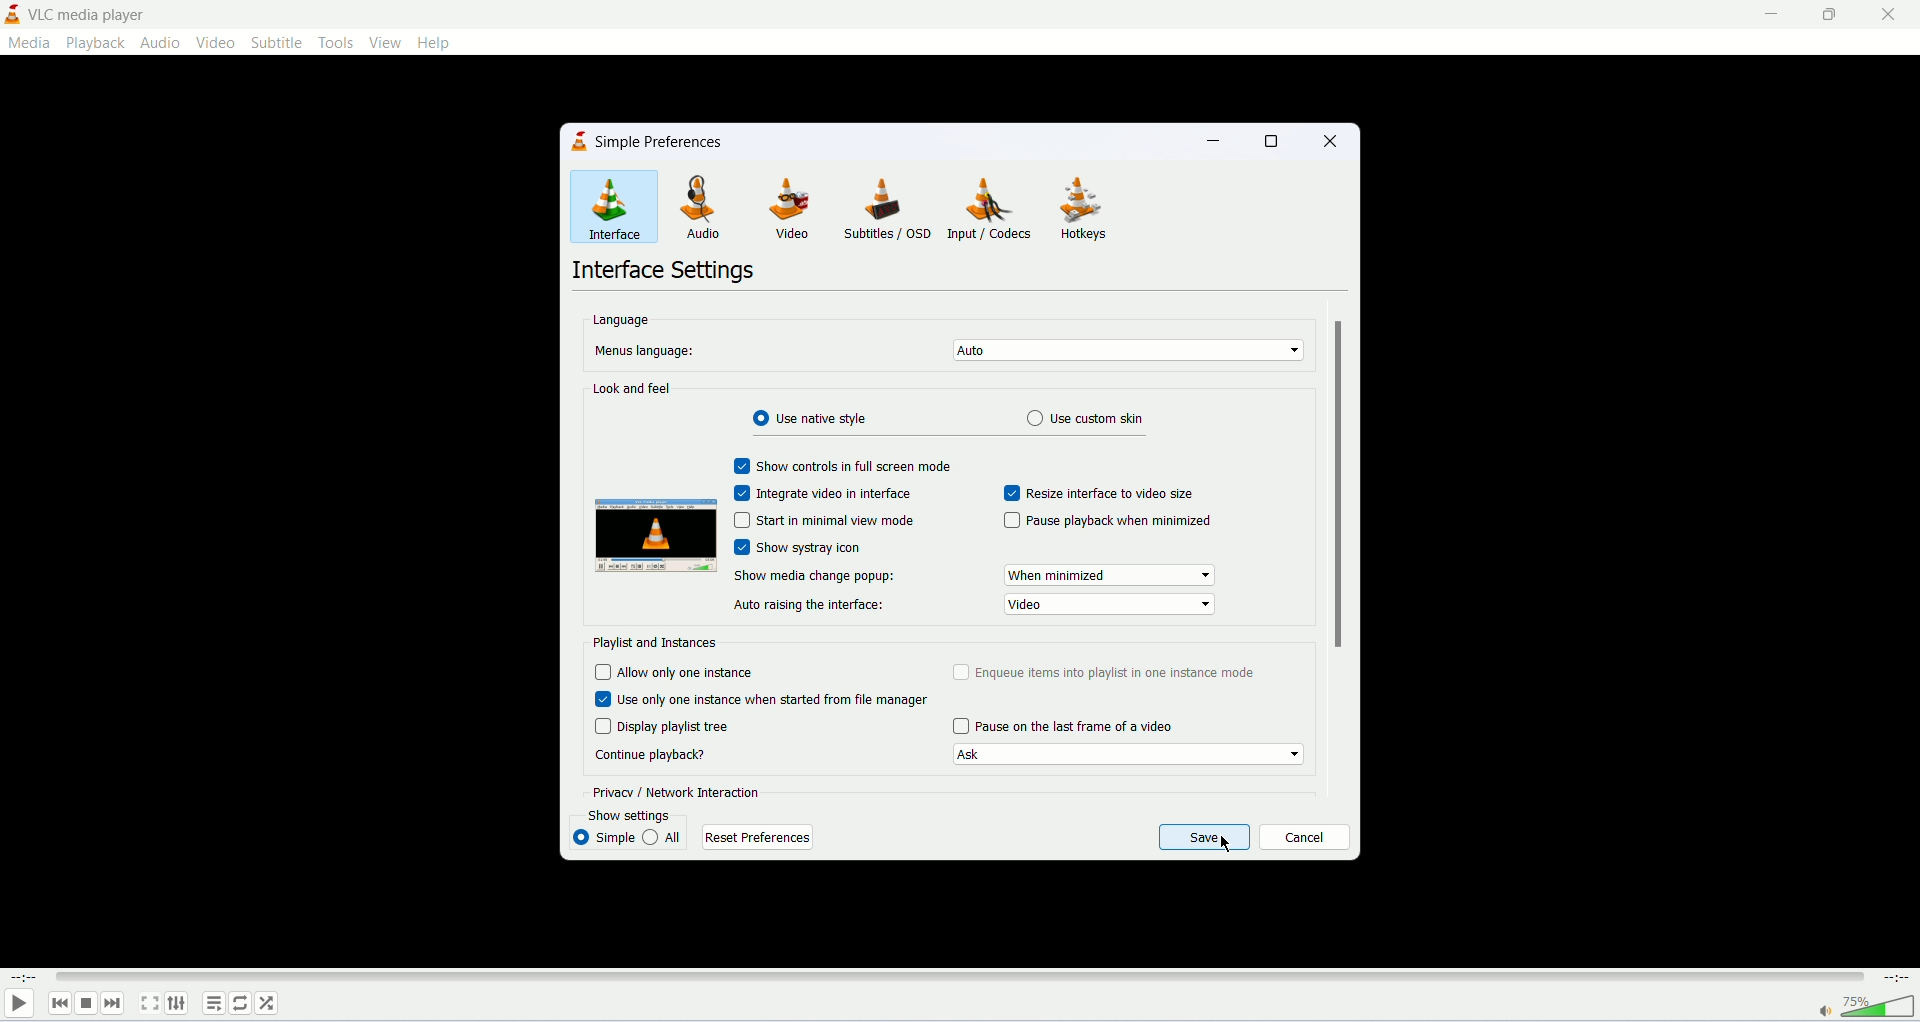  I want to click on use custom skin, so click(1087, 418).